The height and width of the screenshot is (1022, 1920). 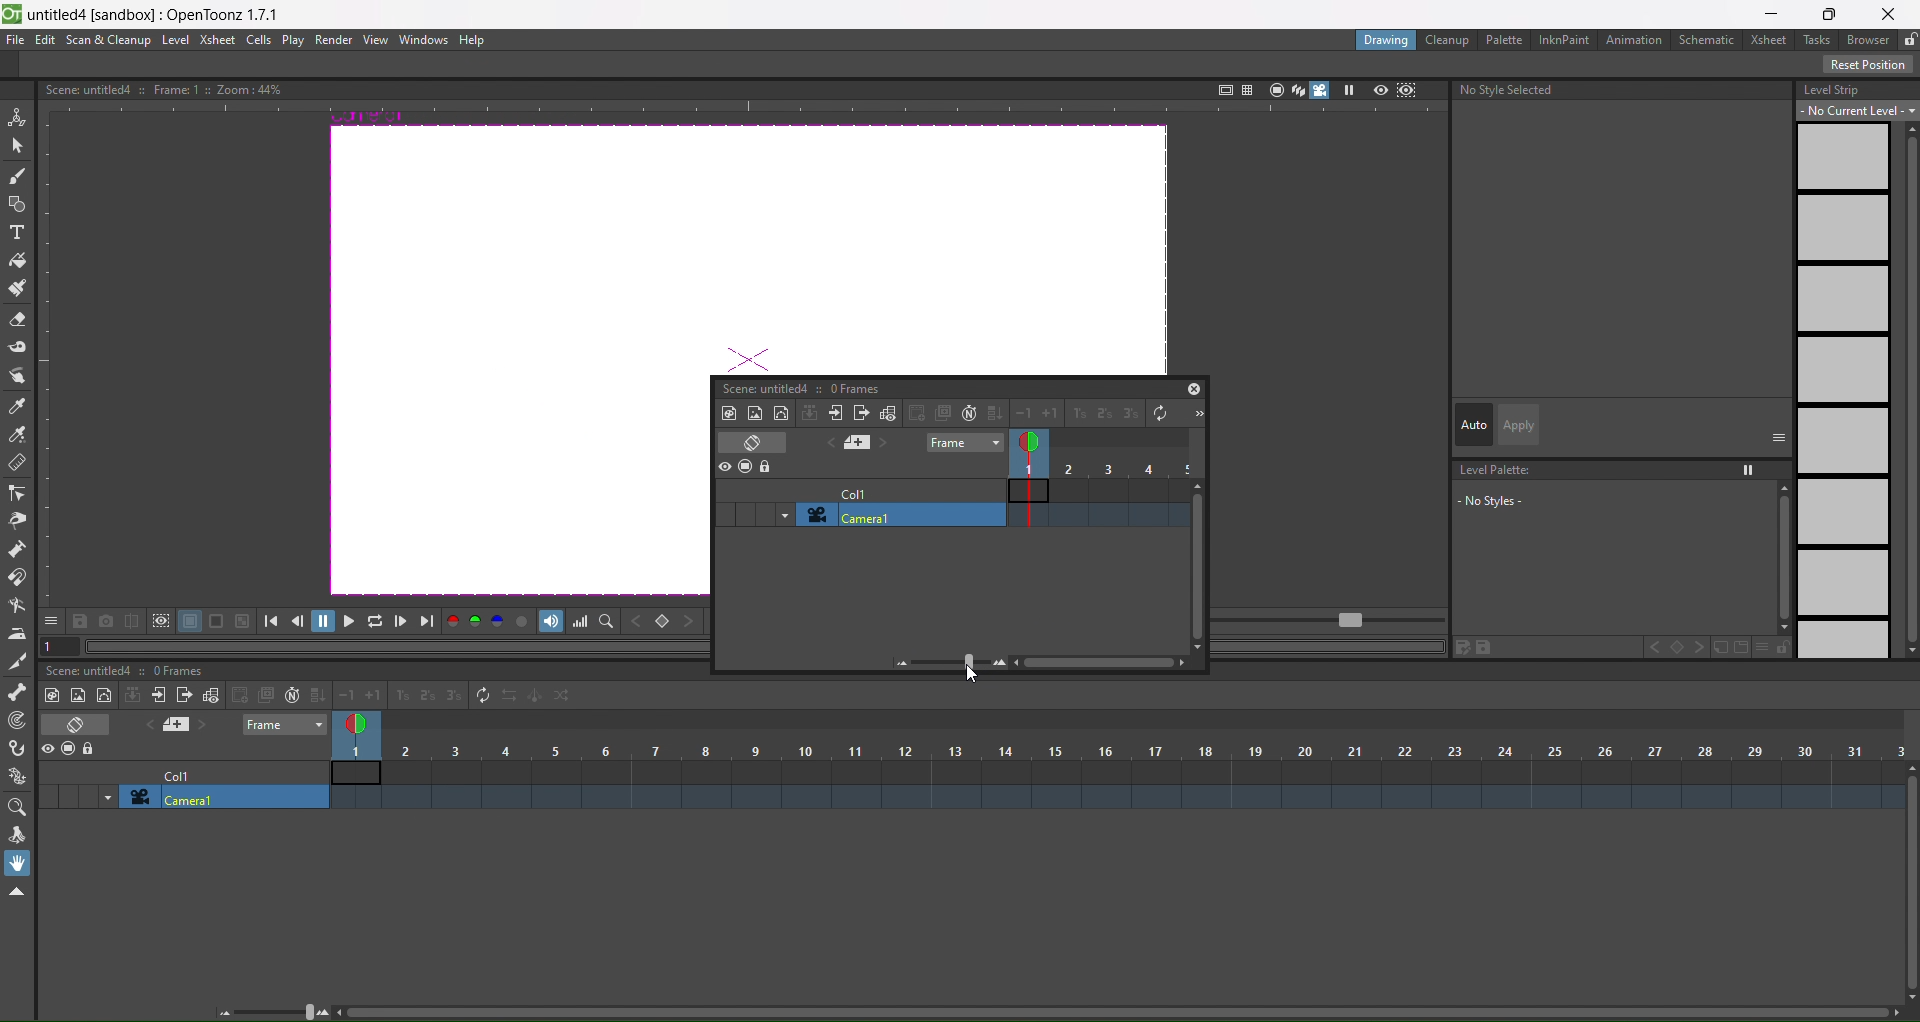 I want to click on inknpaint, so click(x=1564, y=38).